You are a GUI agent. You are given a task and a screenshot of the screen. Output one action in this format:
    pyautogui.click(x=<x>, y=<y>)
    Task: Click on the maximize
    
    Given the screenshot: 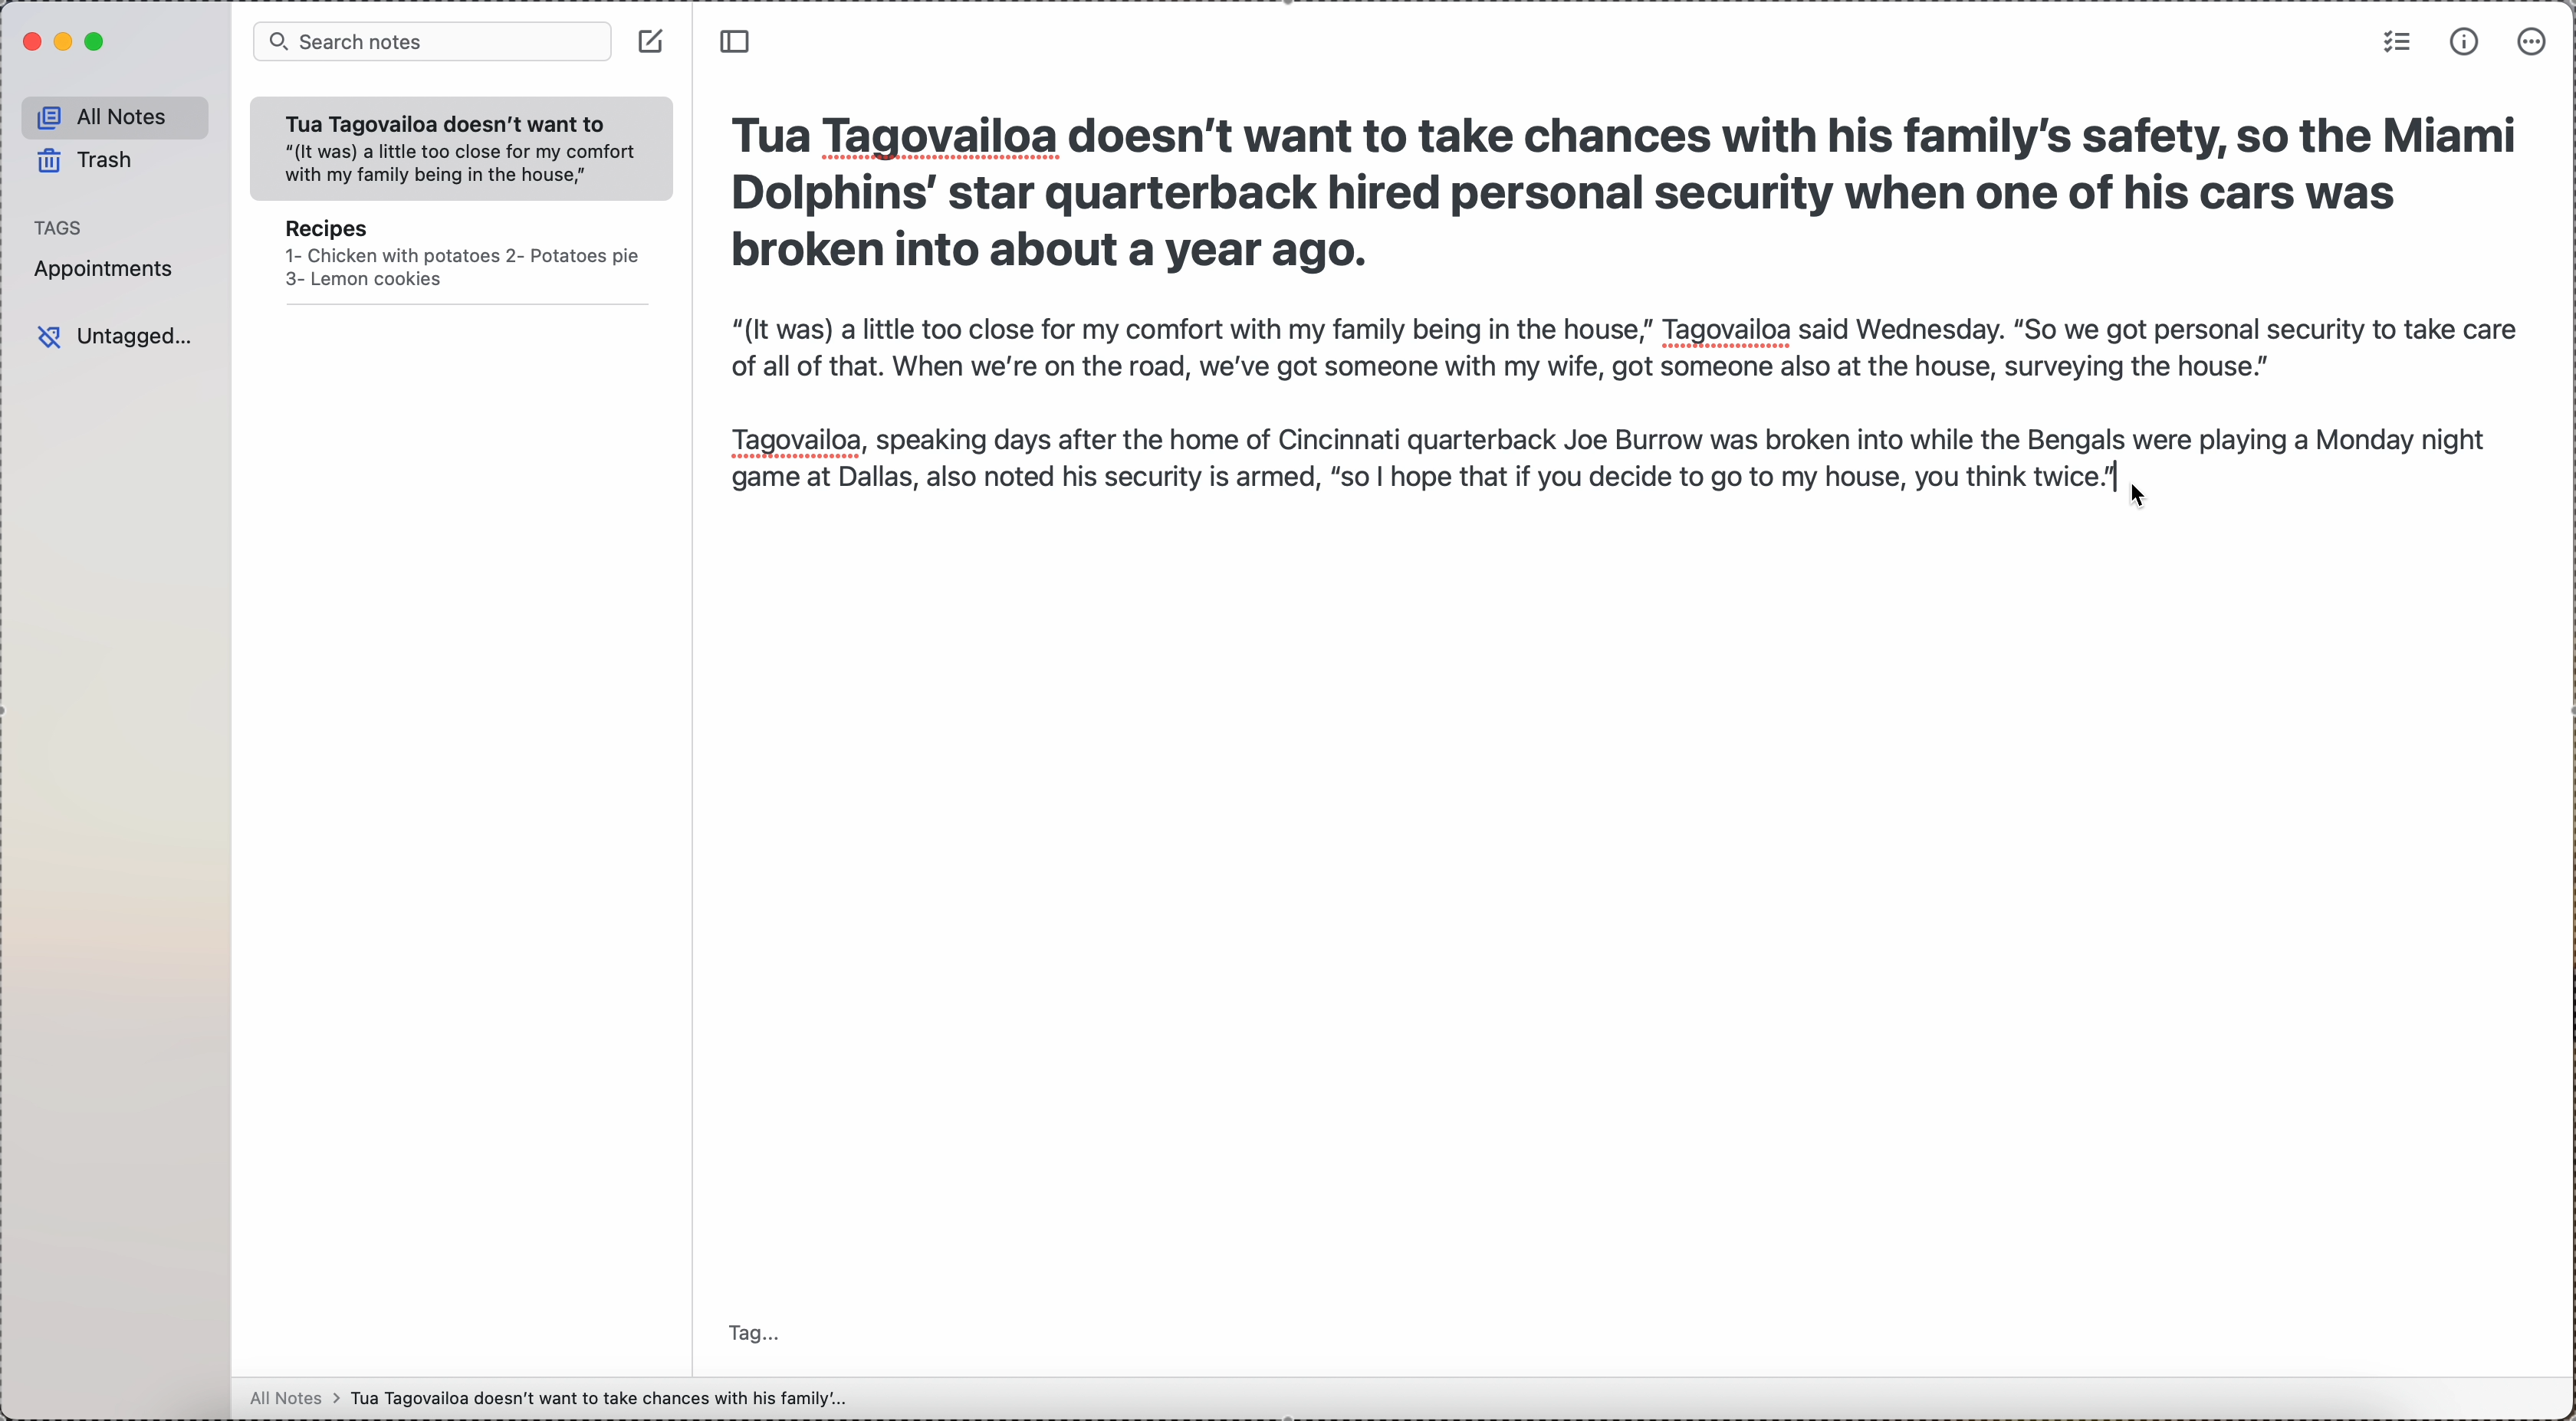 What is the action you would take?
    pyautogui.click(x=96, y=44)
    